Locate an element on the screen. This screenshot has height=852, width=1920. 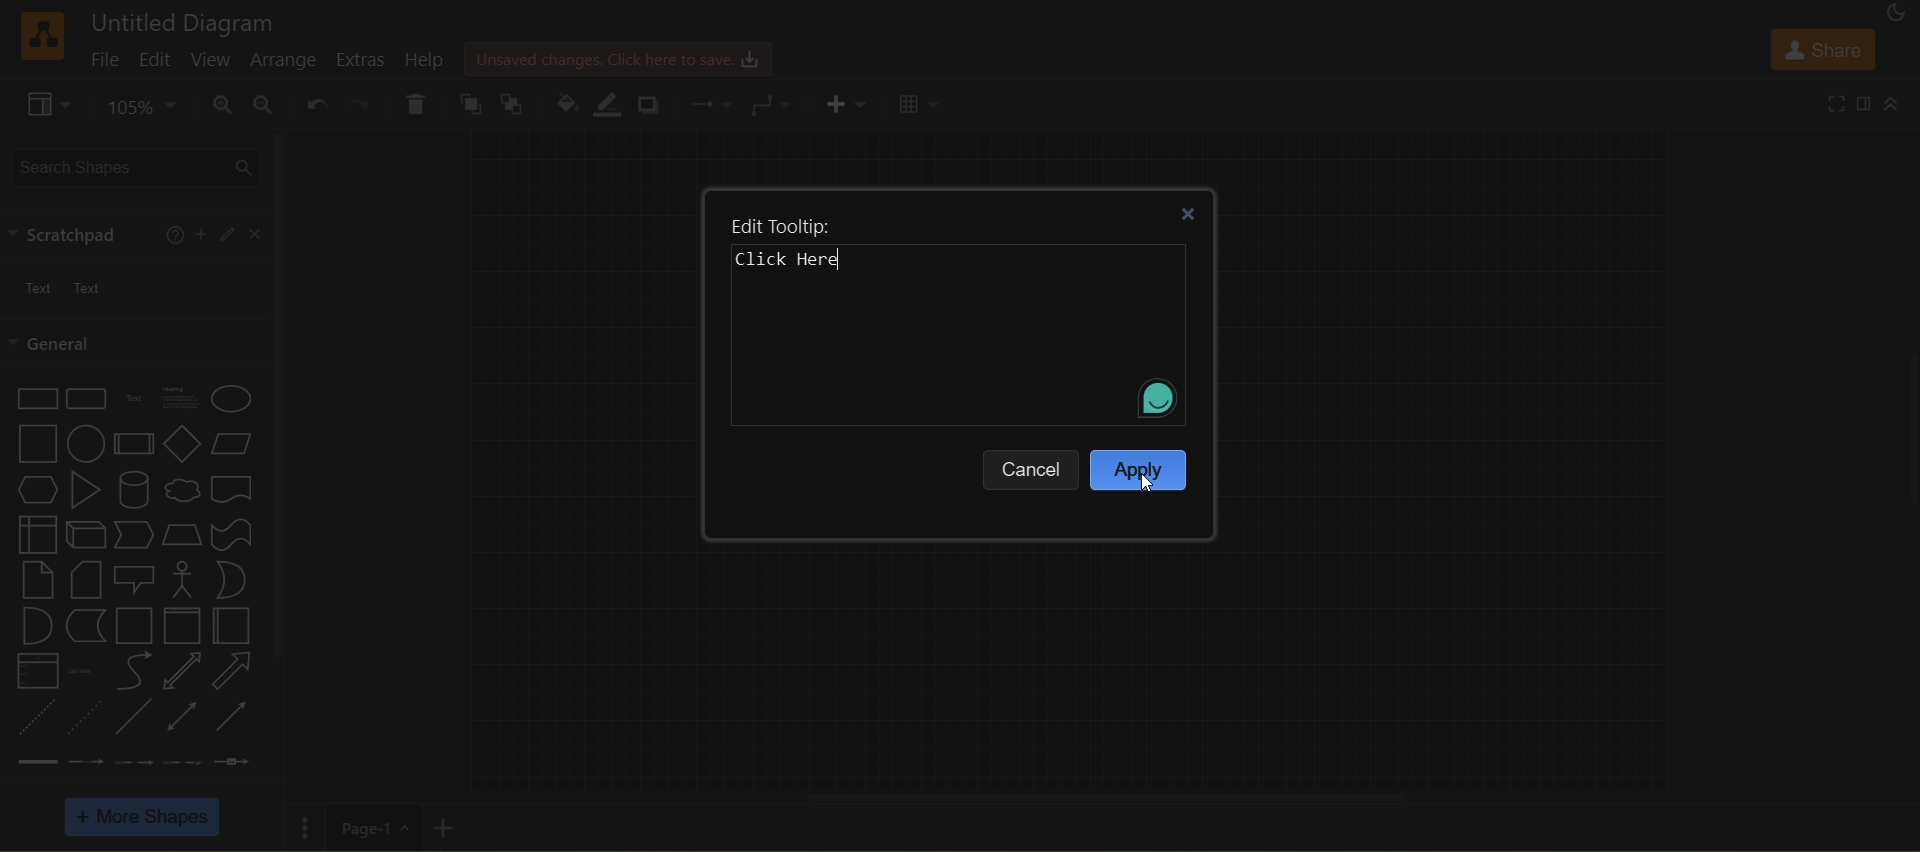
vertical container is located at coordinates (181, 626).